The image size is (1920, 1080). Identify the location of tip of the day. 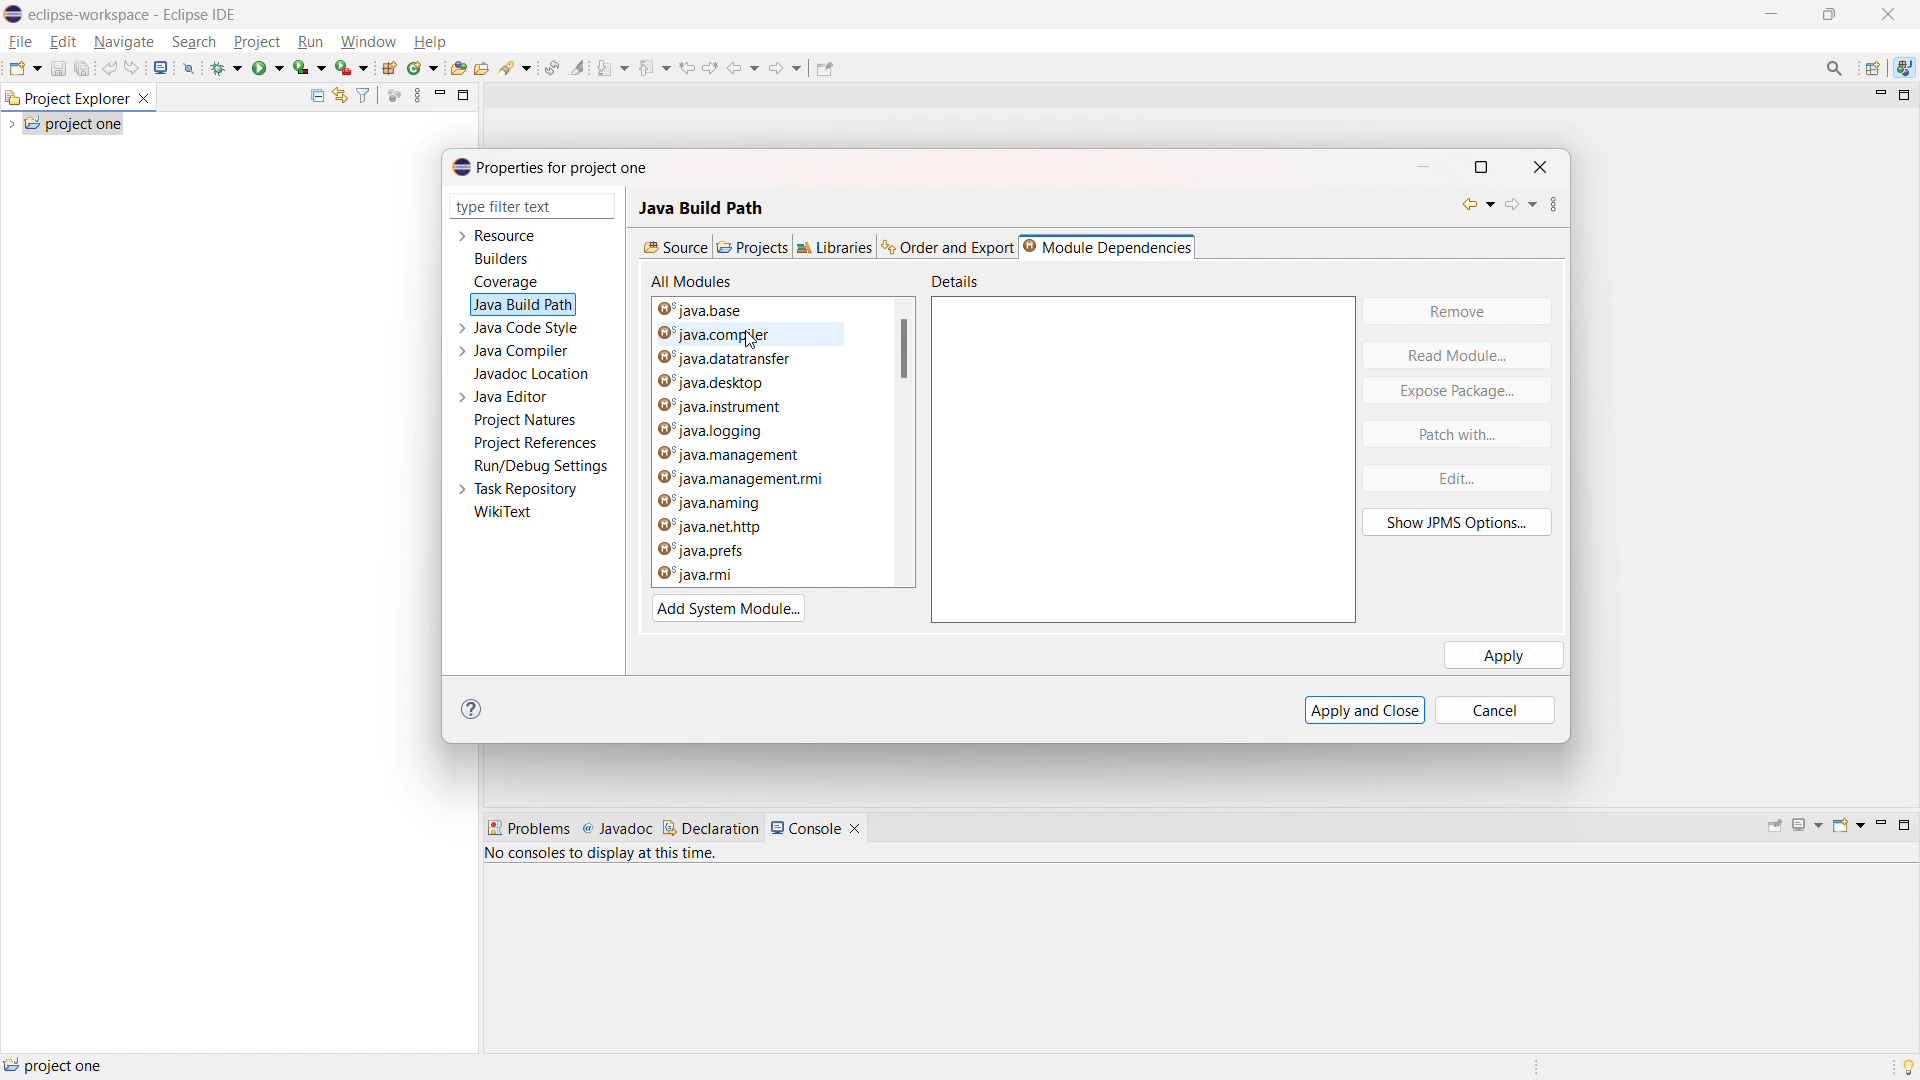
(1908, 1066).